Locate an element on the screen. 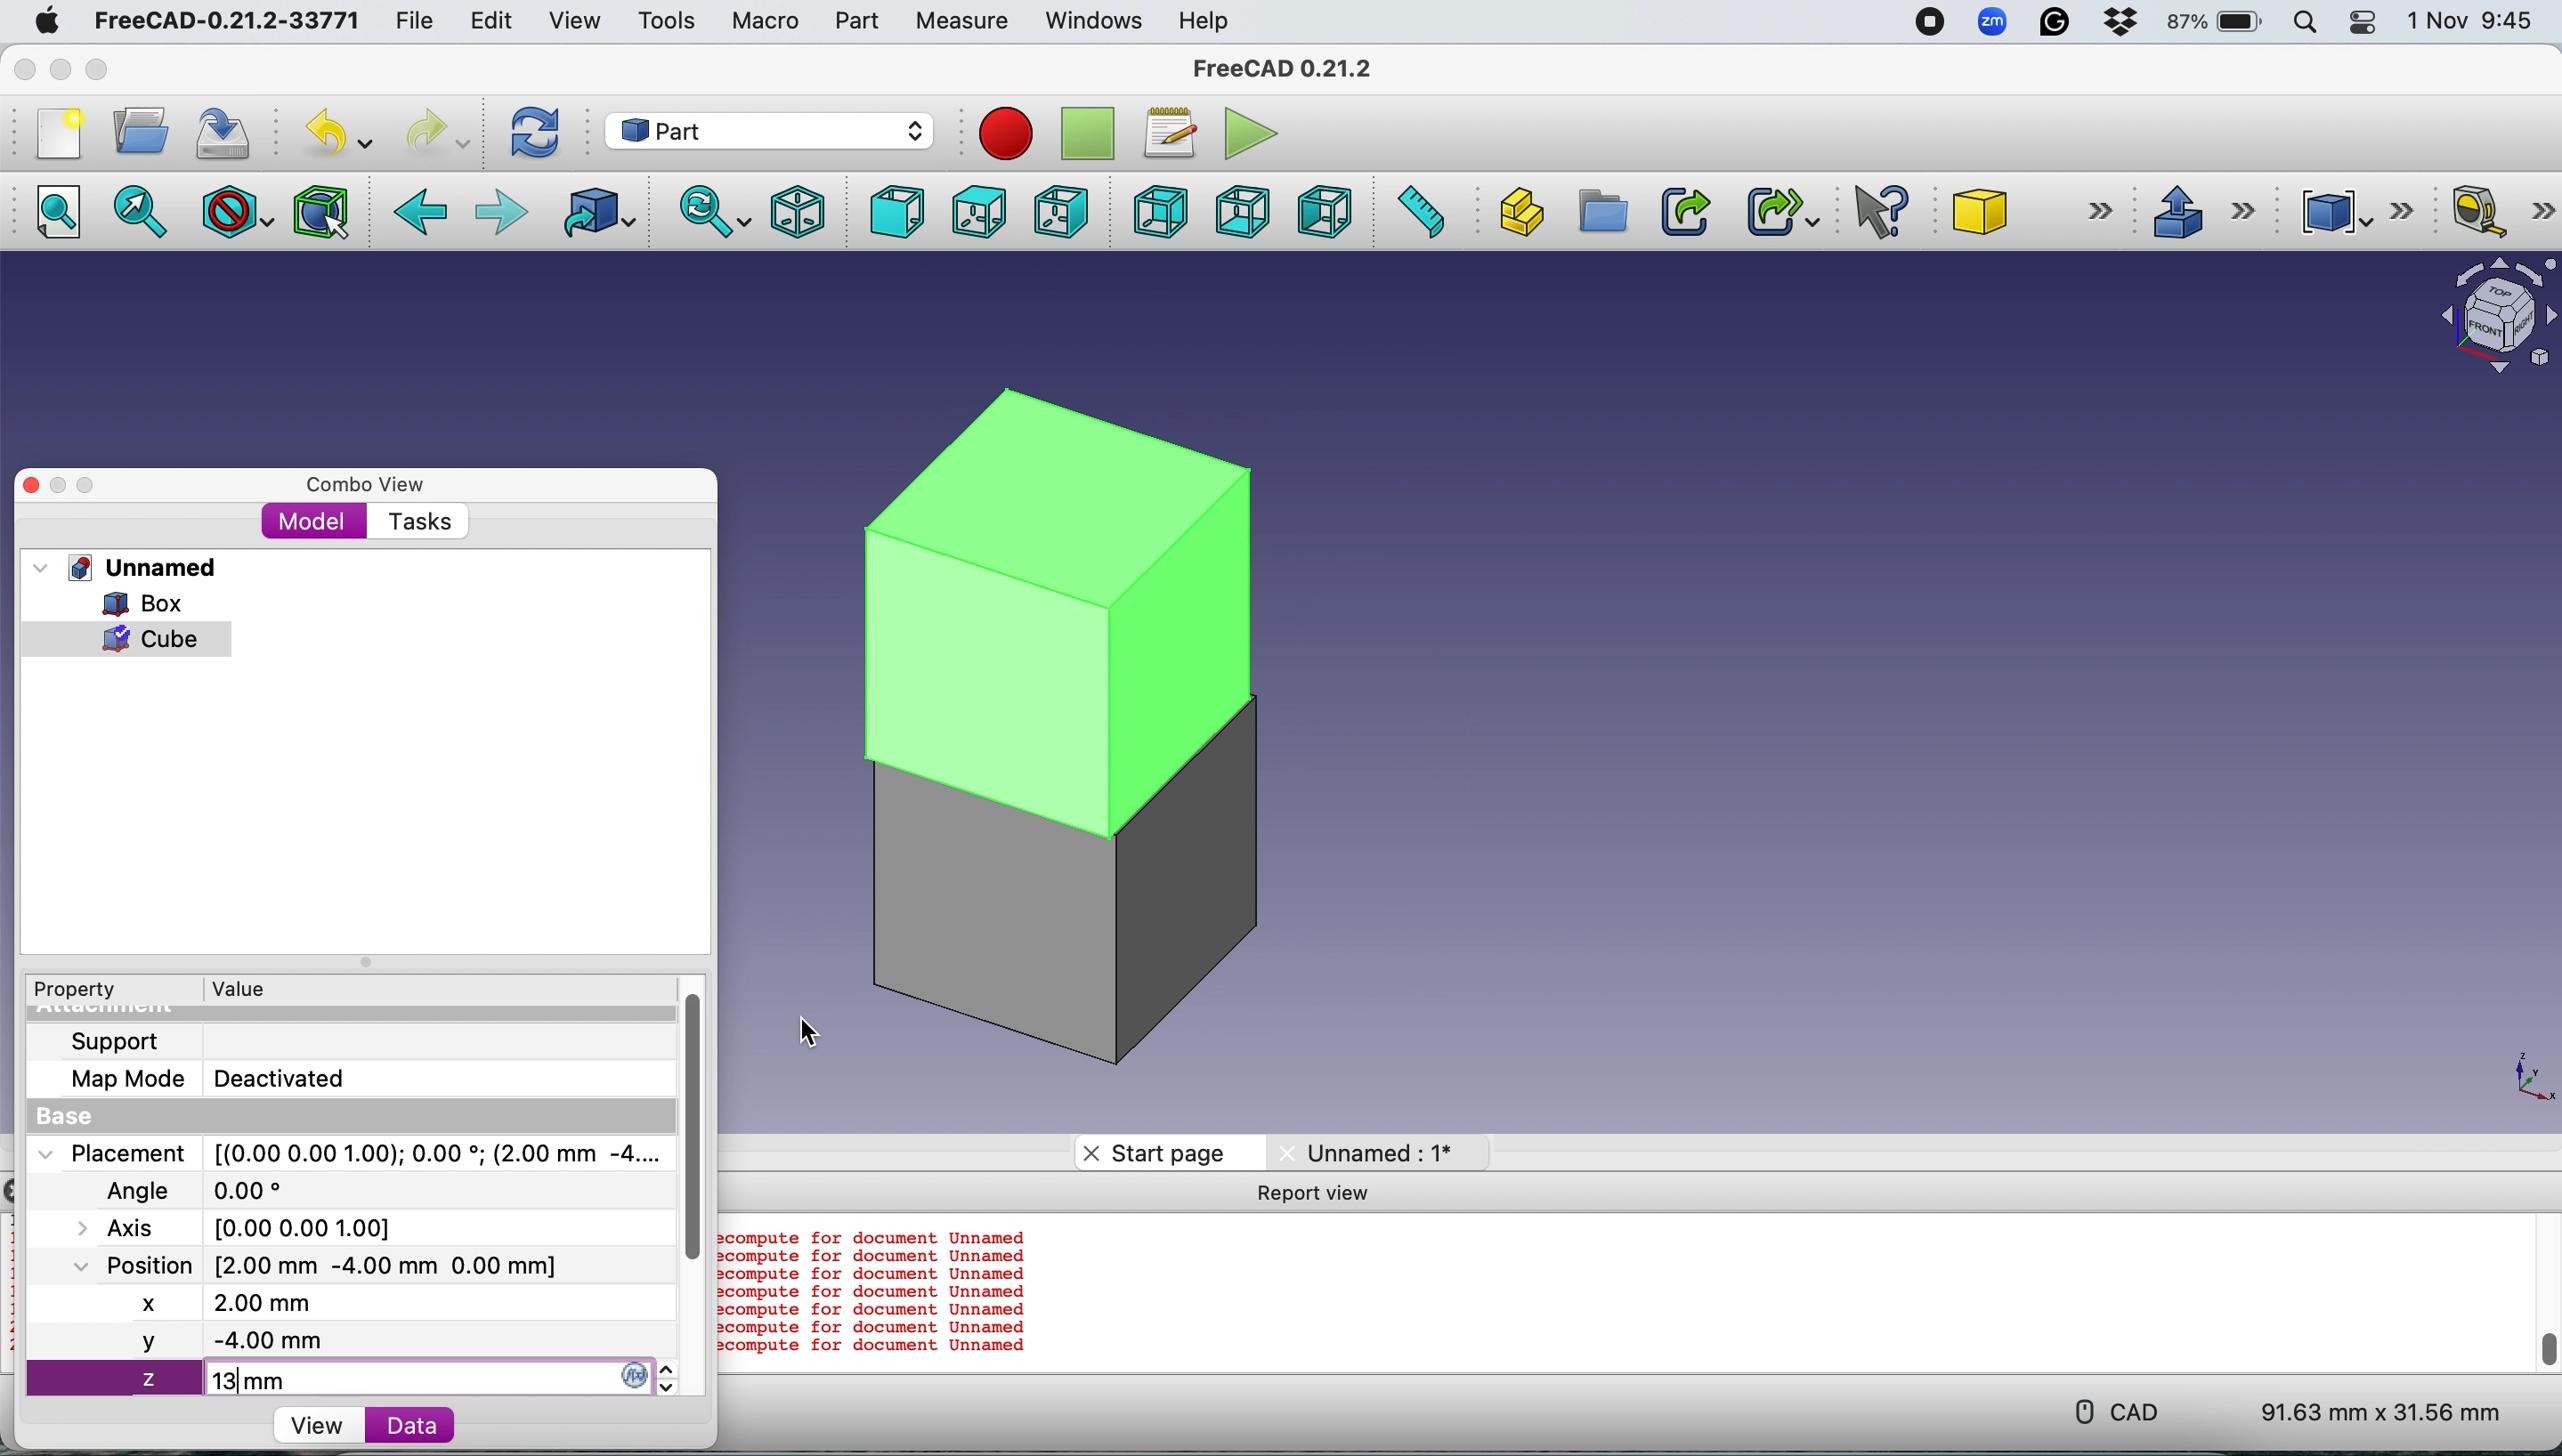  Right is located at coordinates (1061, 215).